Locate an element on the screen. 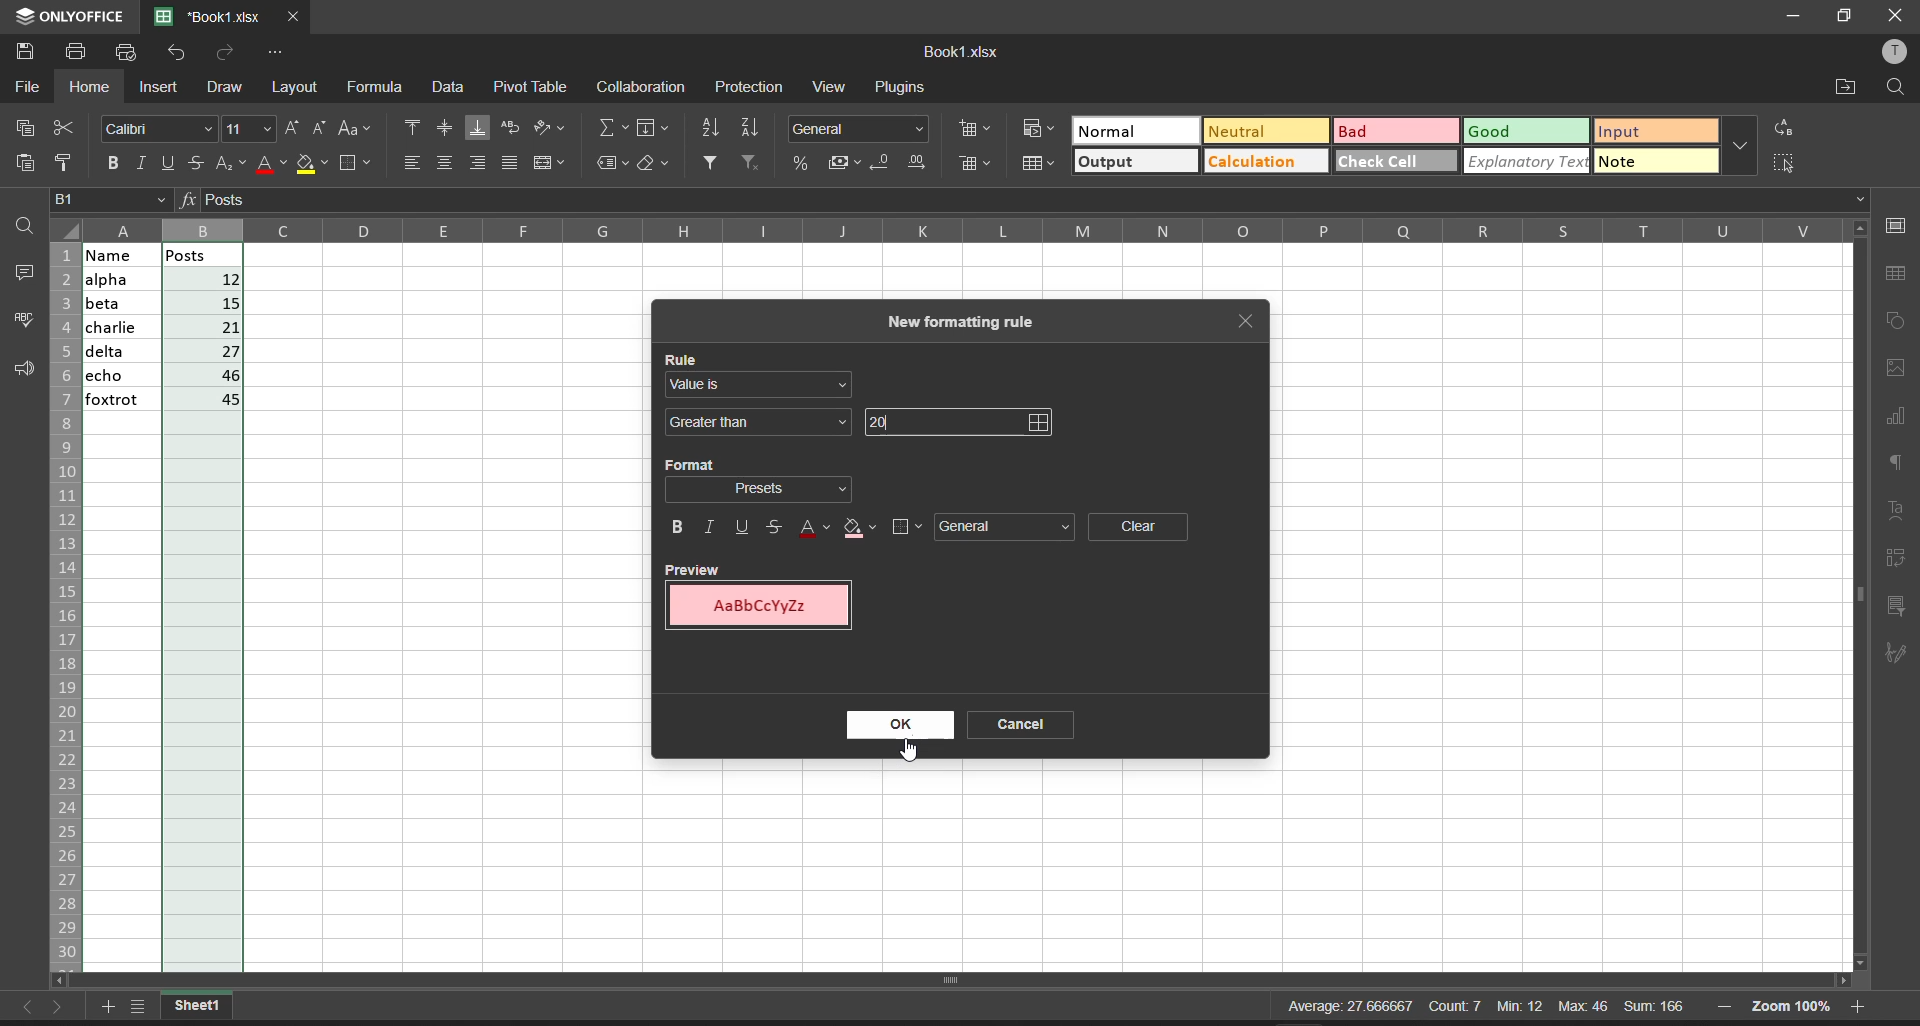  copy is located at coordinates (18, 129).